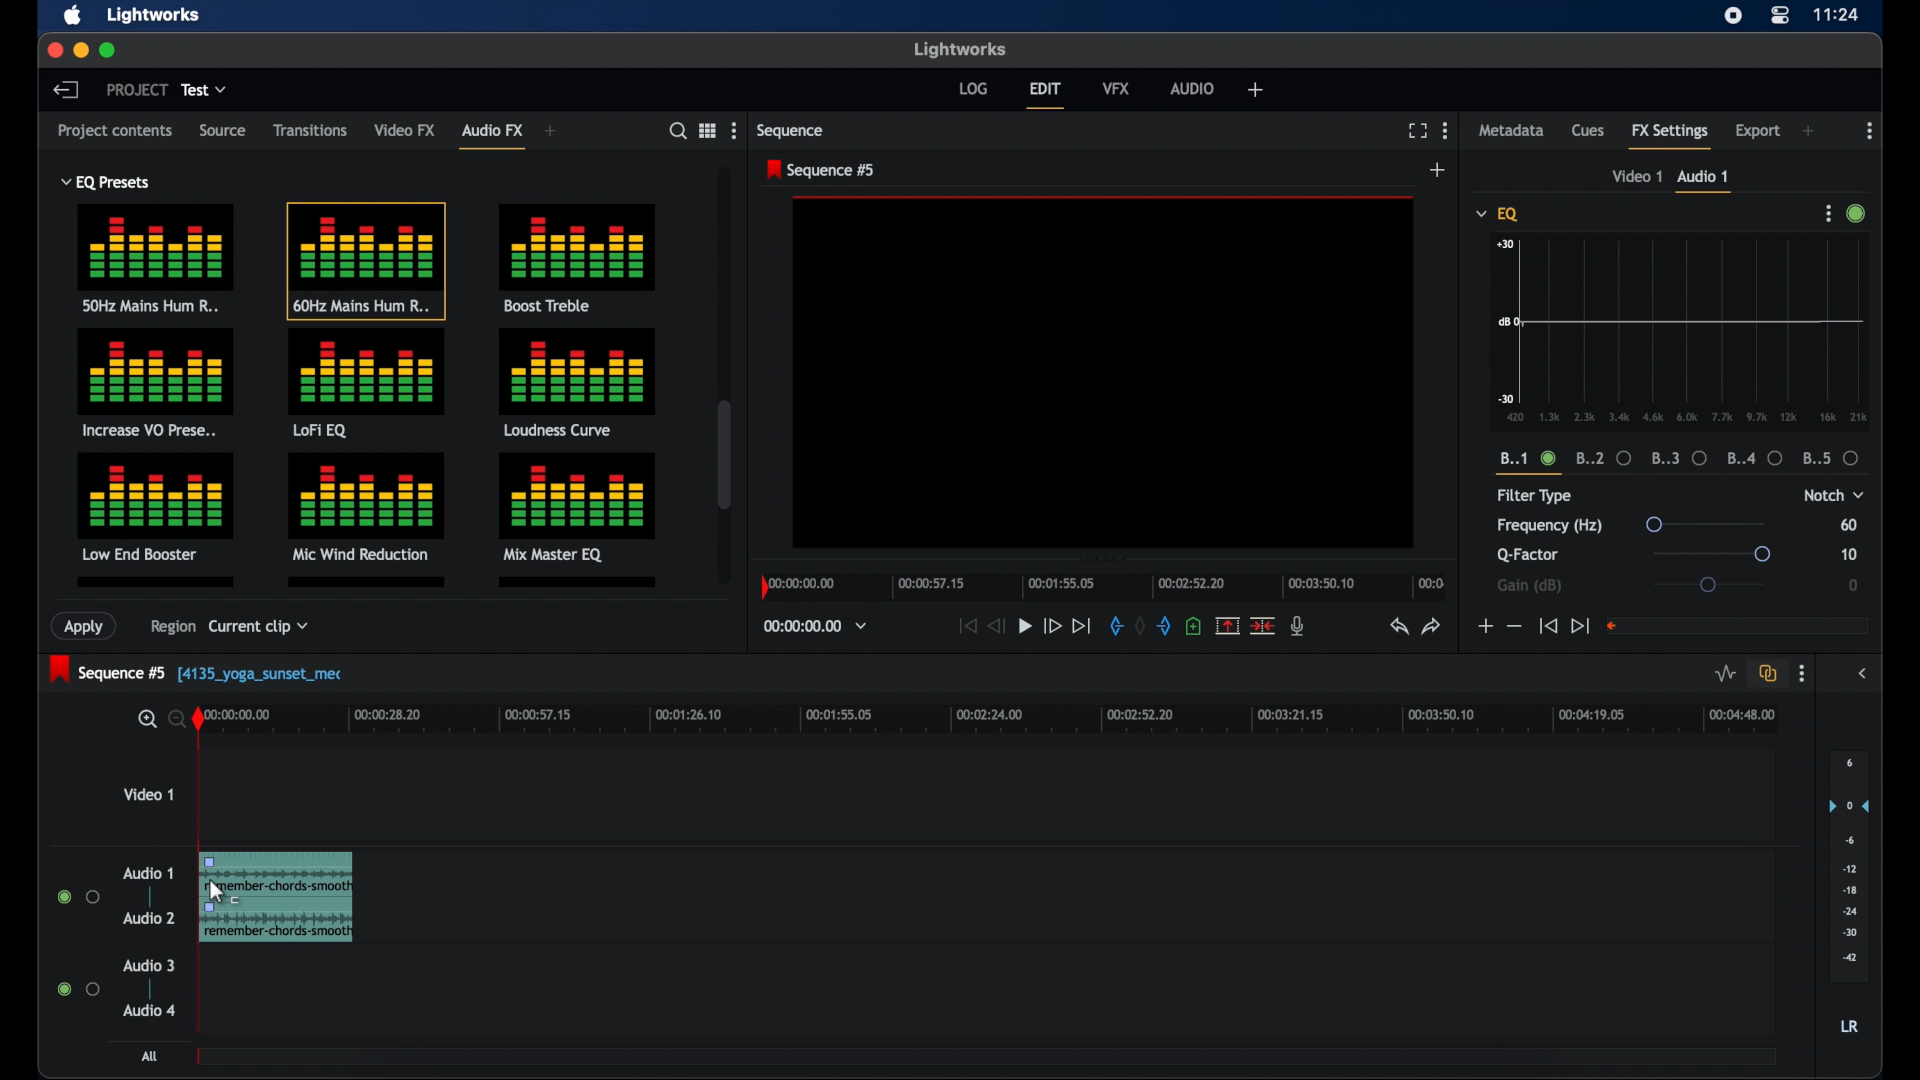 This screenshot has width=1920, height=1080. What do you see at coordinates (1768, 673) in the screenshot?
I see `toggle auto track sync` at bounding box center [1768, 673].